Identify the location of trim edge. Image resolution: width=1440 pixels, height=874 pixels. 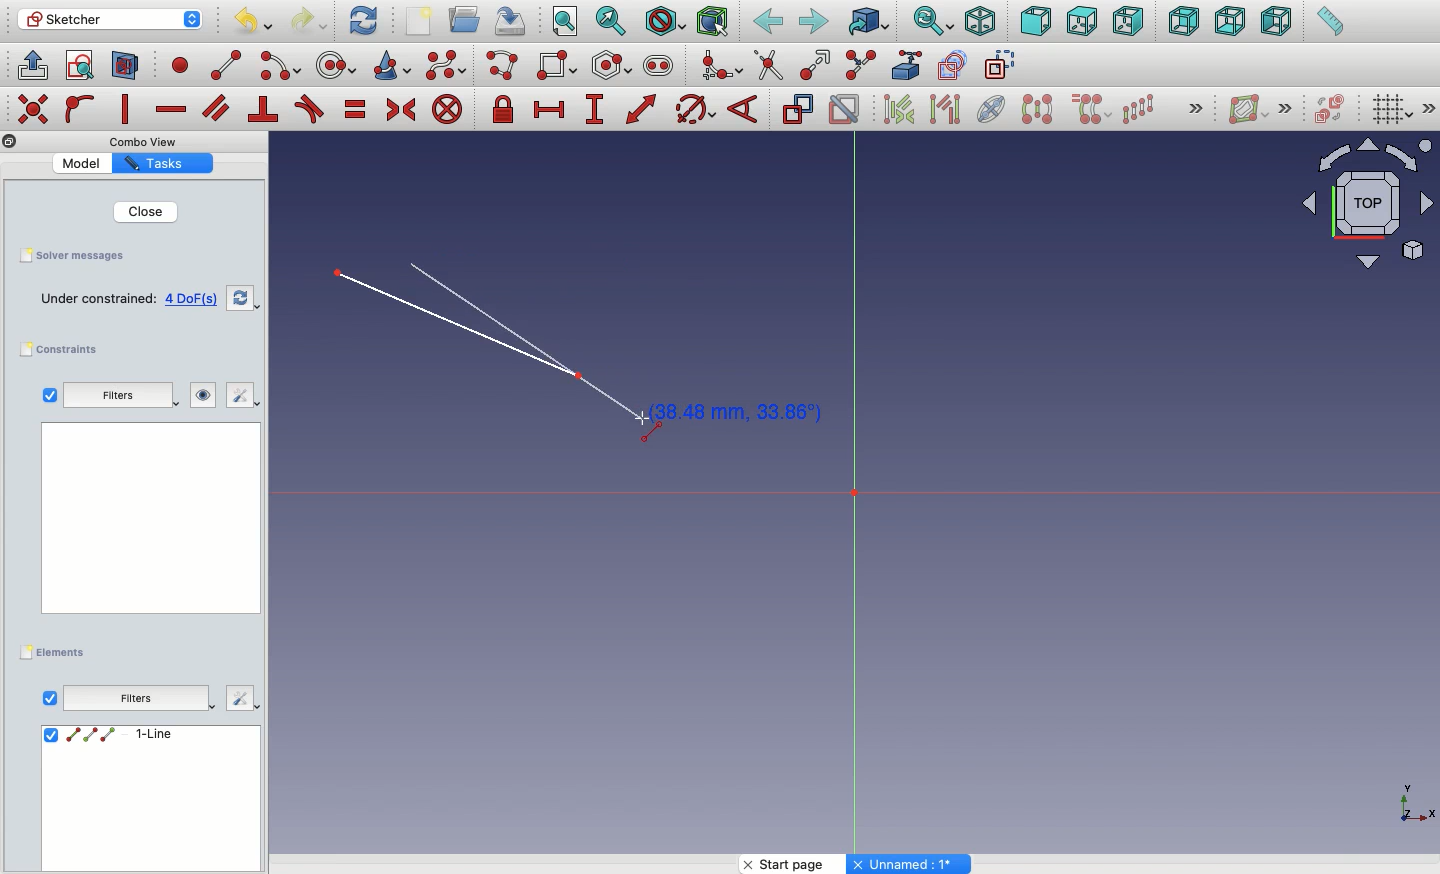
(768, 66).